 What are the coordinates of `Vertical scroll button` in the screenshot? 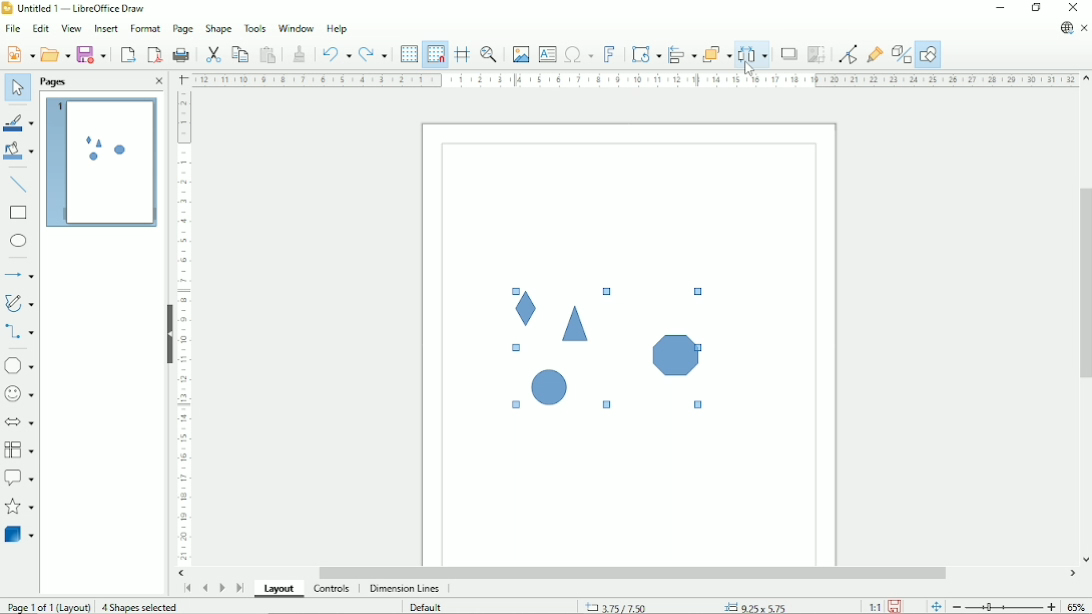 It's located at (1085, 79).